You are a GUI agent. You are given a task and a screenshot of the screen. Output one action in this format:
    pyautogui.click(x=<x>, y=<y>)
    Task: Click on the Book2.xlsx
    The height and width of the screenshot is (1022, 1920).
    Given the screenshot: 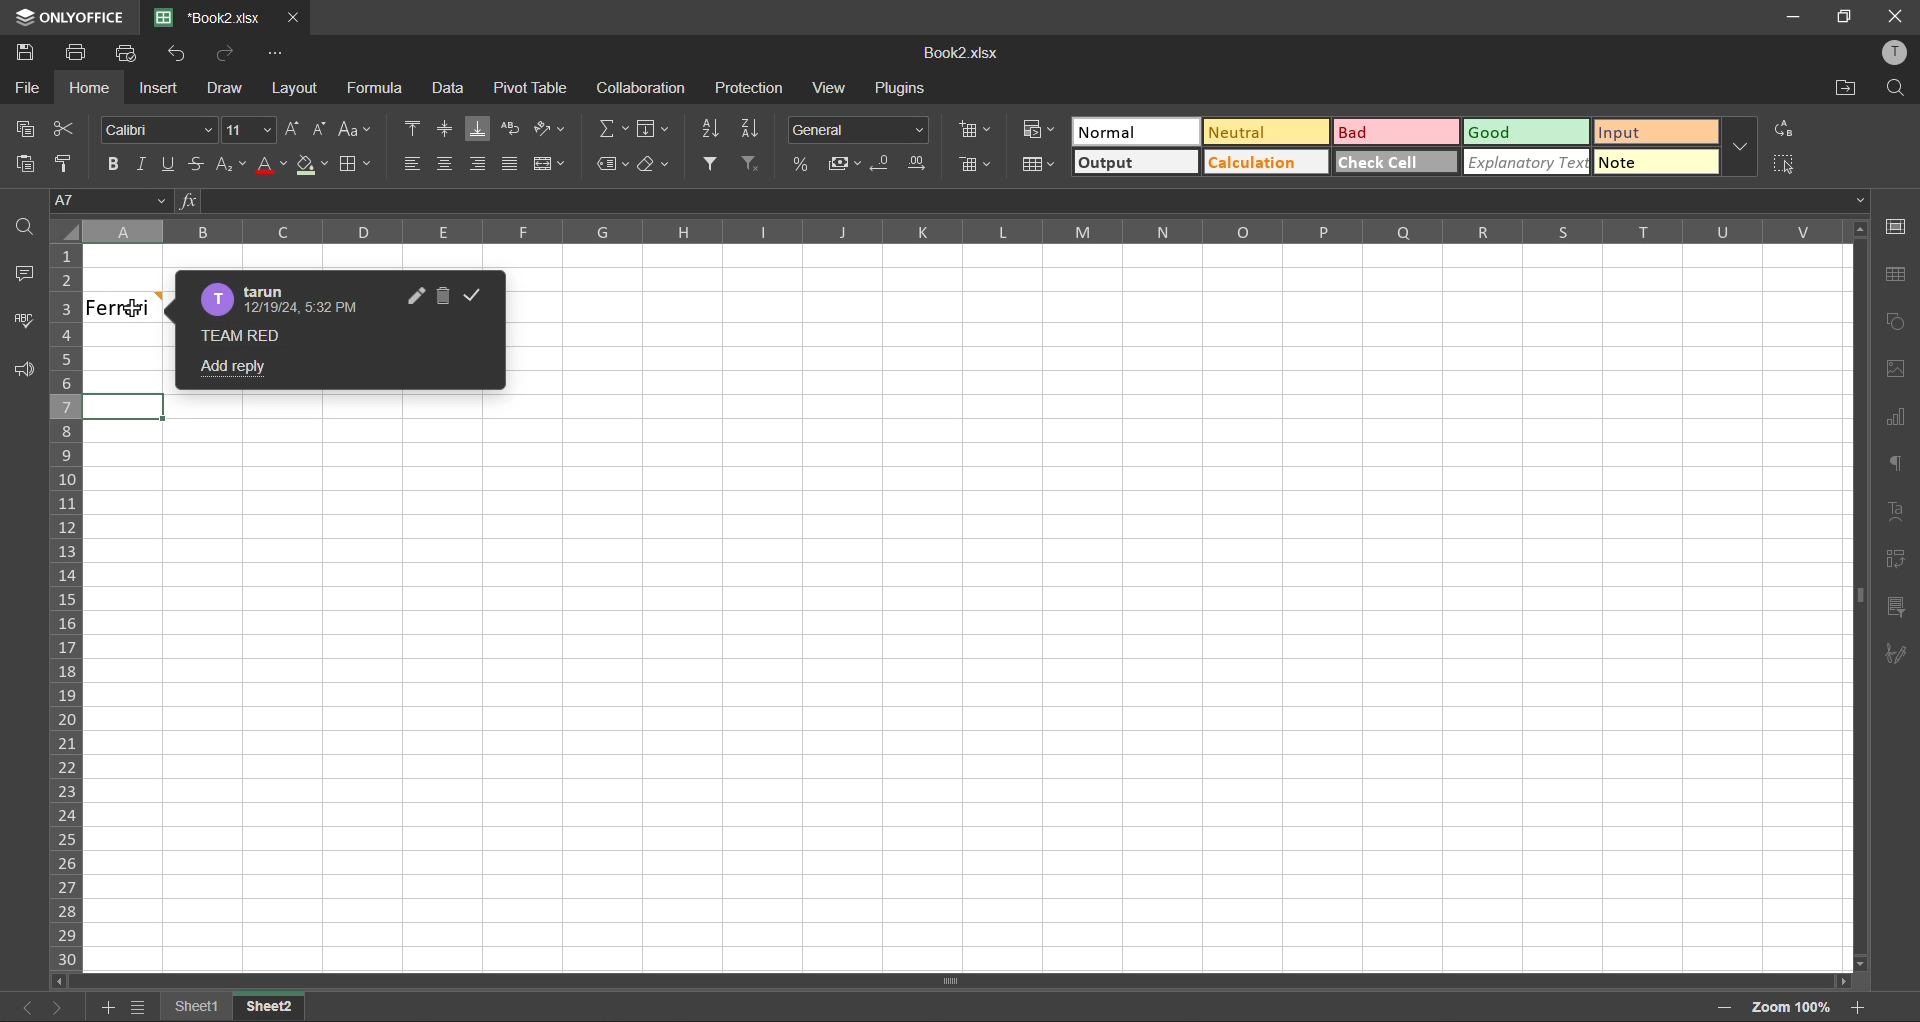 What is the action you would take?
    pyautogui.click(x=970, y=55)
    